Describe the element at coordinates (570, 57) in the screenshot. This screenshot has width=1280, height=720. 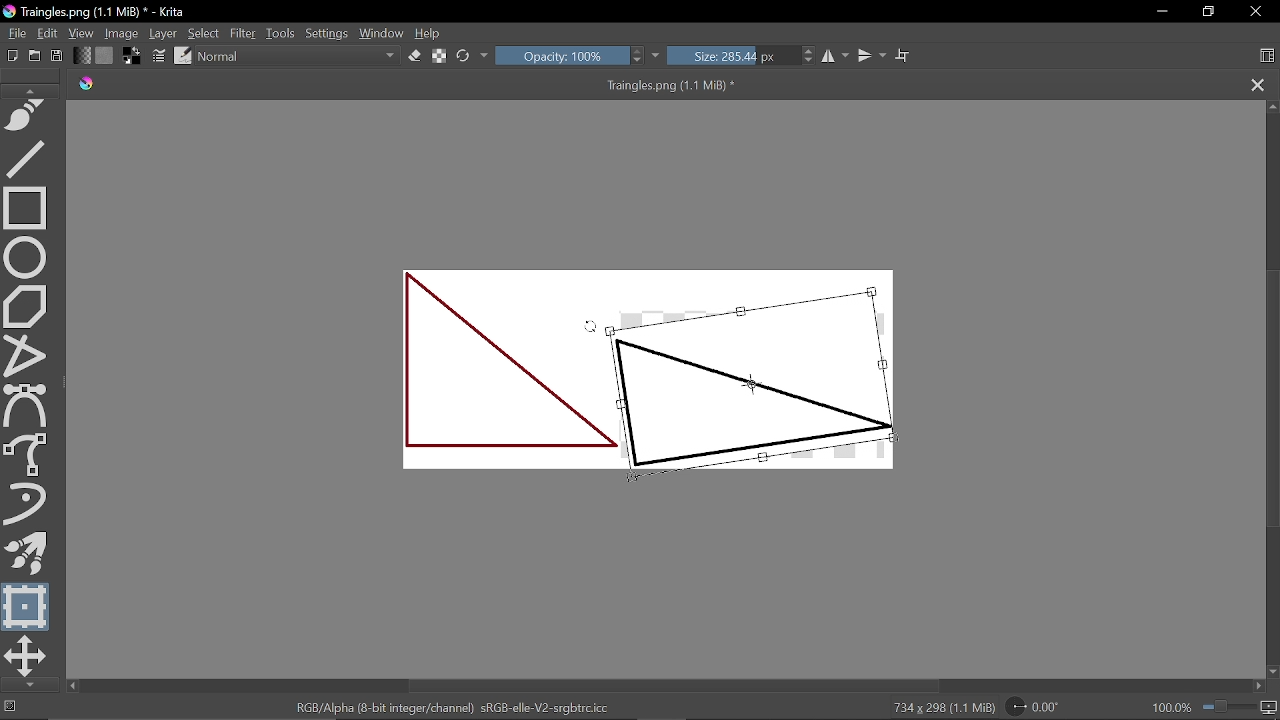
I see `Opacity: 100%` at that location.